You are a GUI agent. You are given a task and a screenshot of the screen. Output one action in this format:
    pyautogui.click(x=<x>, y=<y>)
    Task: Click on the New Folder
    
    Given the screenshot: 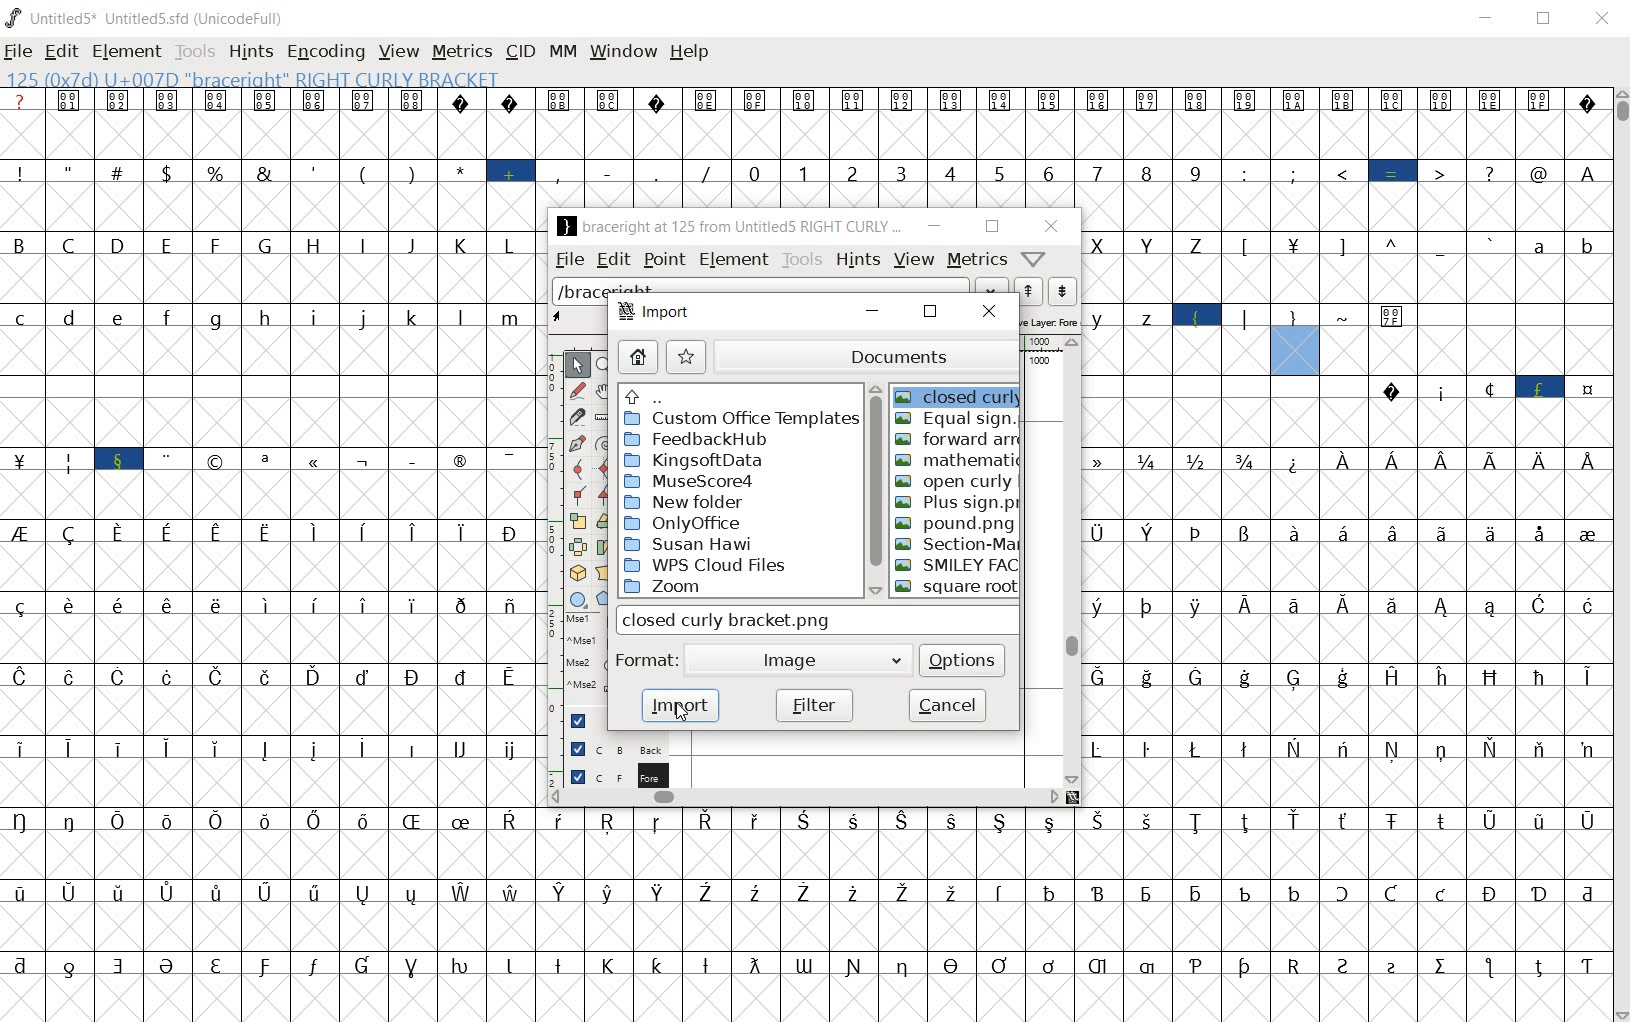 What is the action you would take?
    pyautogui.click(x=684, y=502)
    